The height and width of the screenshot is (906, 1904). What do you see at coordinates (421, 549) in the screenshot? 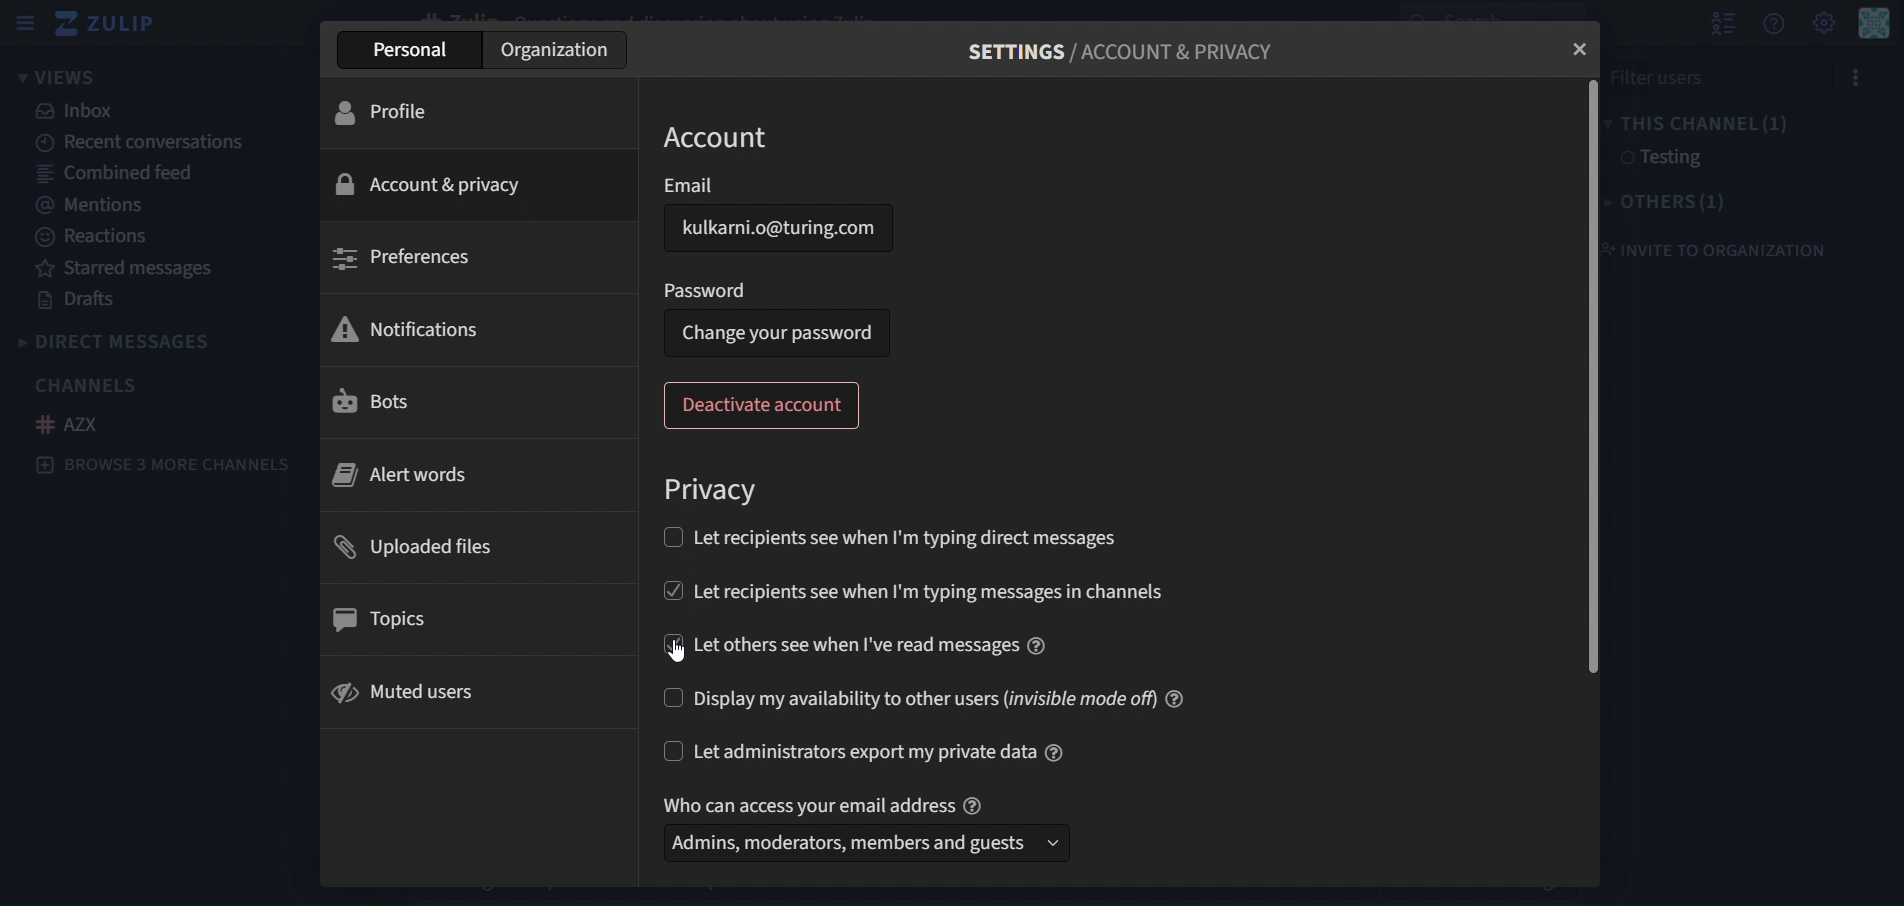
I see `uploadedfiles` at bounding box center [421, 549].